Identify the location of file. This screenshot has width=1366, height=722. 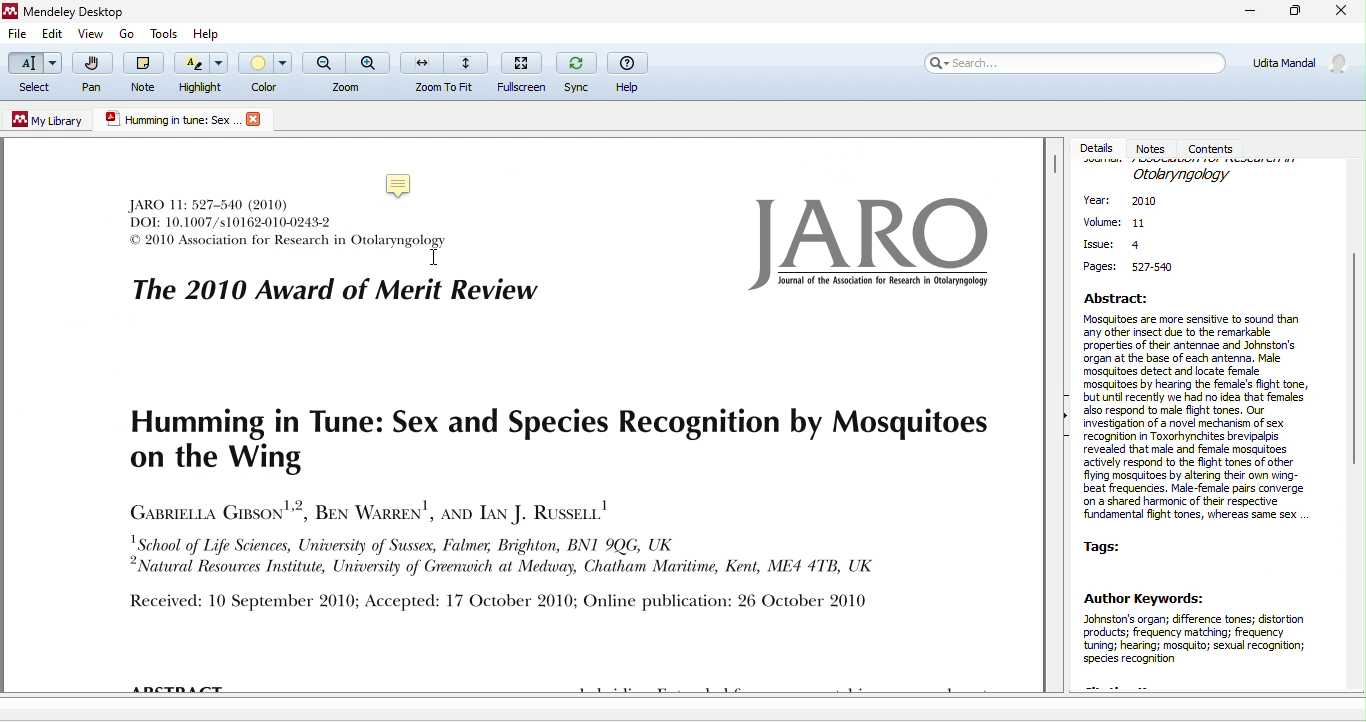
(16, 35).